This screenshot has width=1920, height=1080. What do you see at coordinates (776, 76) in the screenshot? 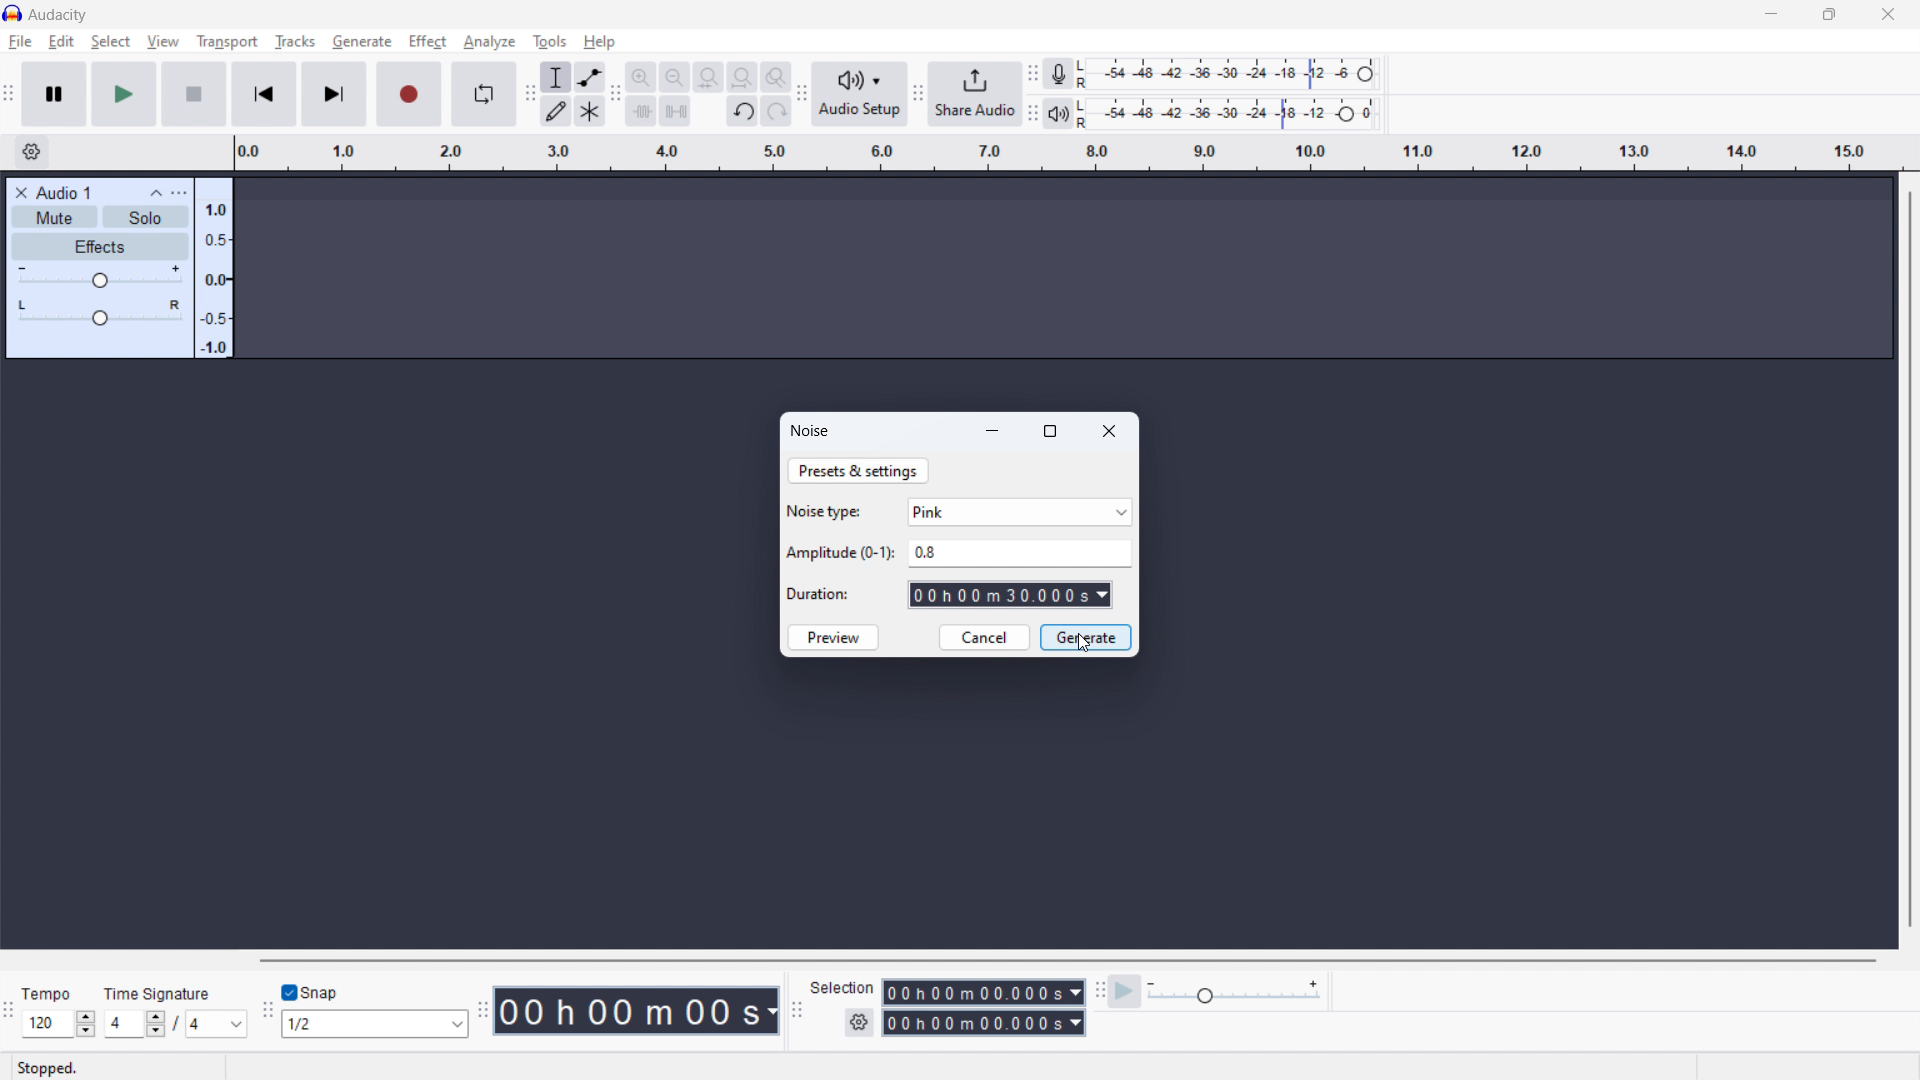
I see `toggle zoom` at bounding box center [776, 76].